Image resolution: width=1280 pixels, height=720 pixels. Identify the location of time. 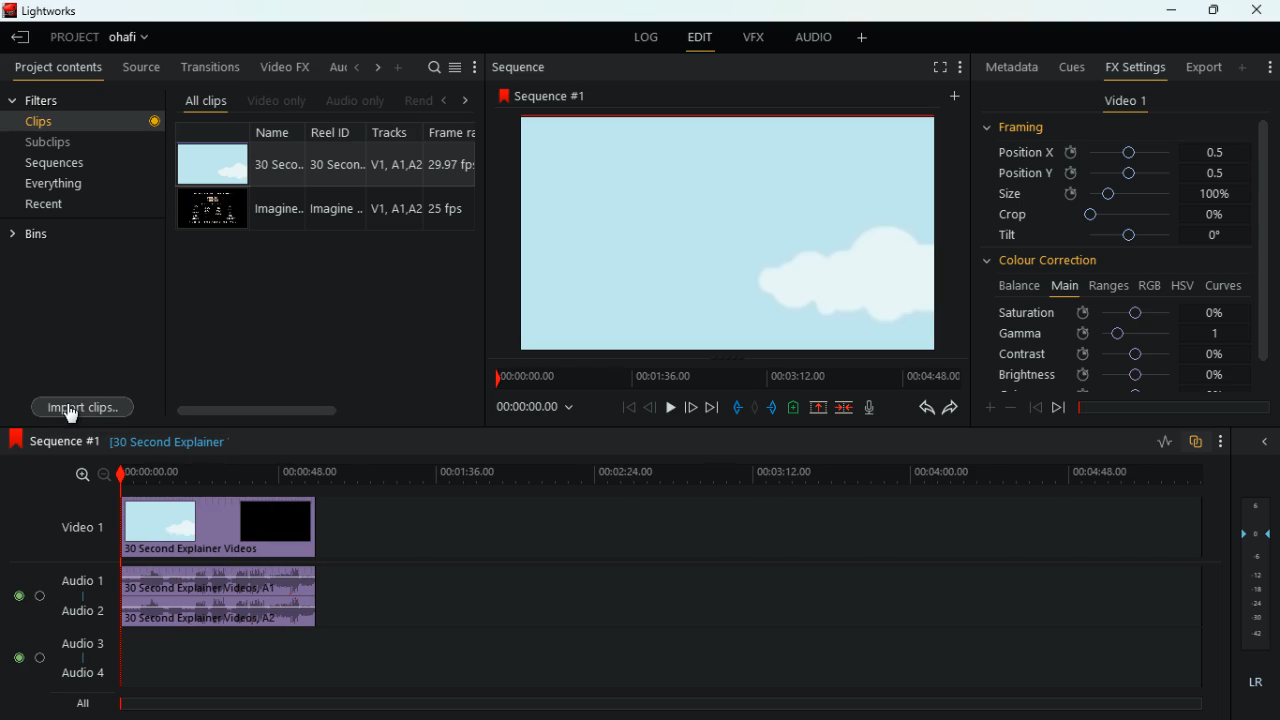
(167, 442).